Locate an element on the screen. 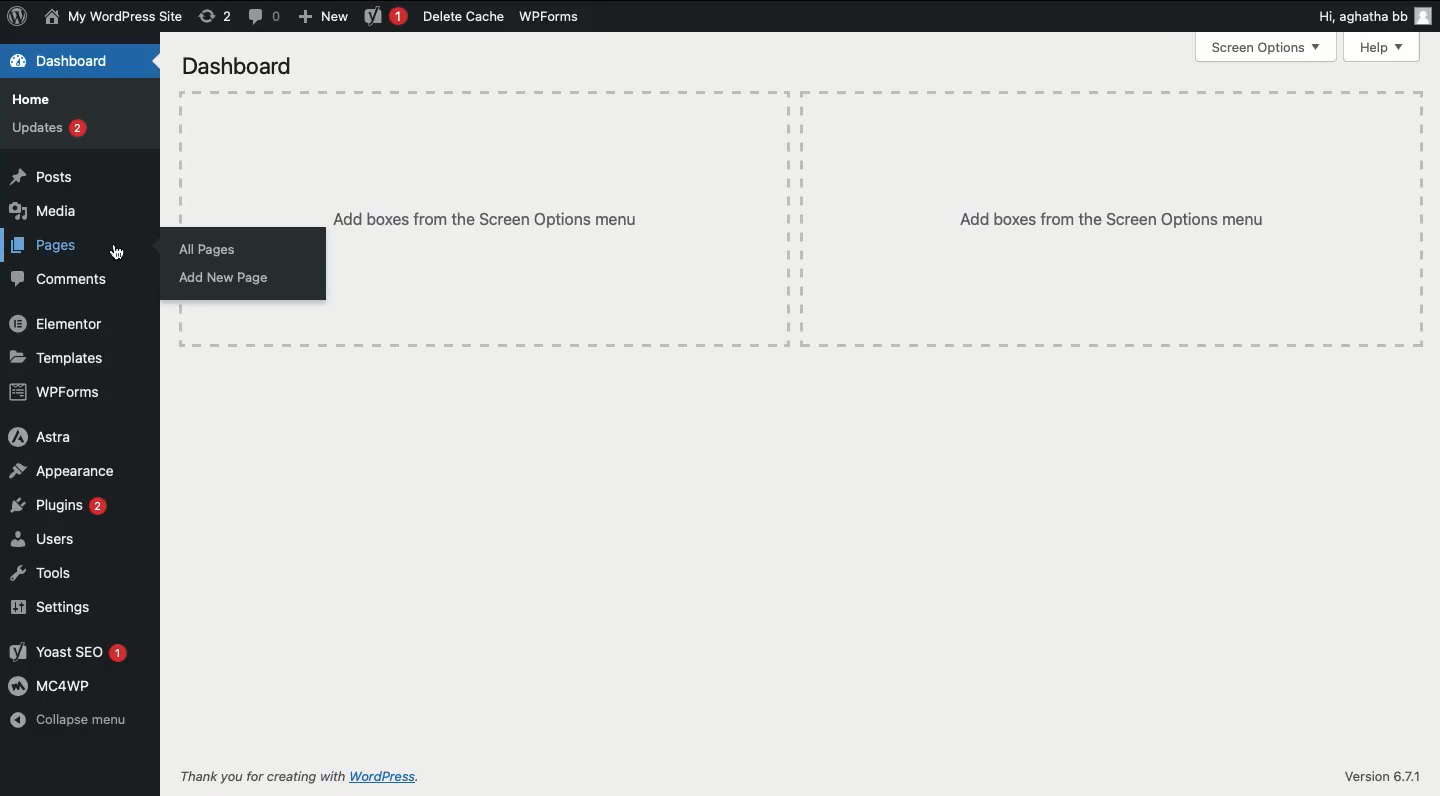 This screenshot has width=1440, height=796. Hi, agatha bb is located at coordinates (1379, 15).